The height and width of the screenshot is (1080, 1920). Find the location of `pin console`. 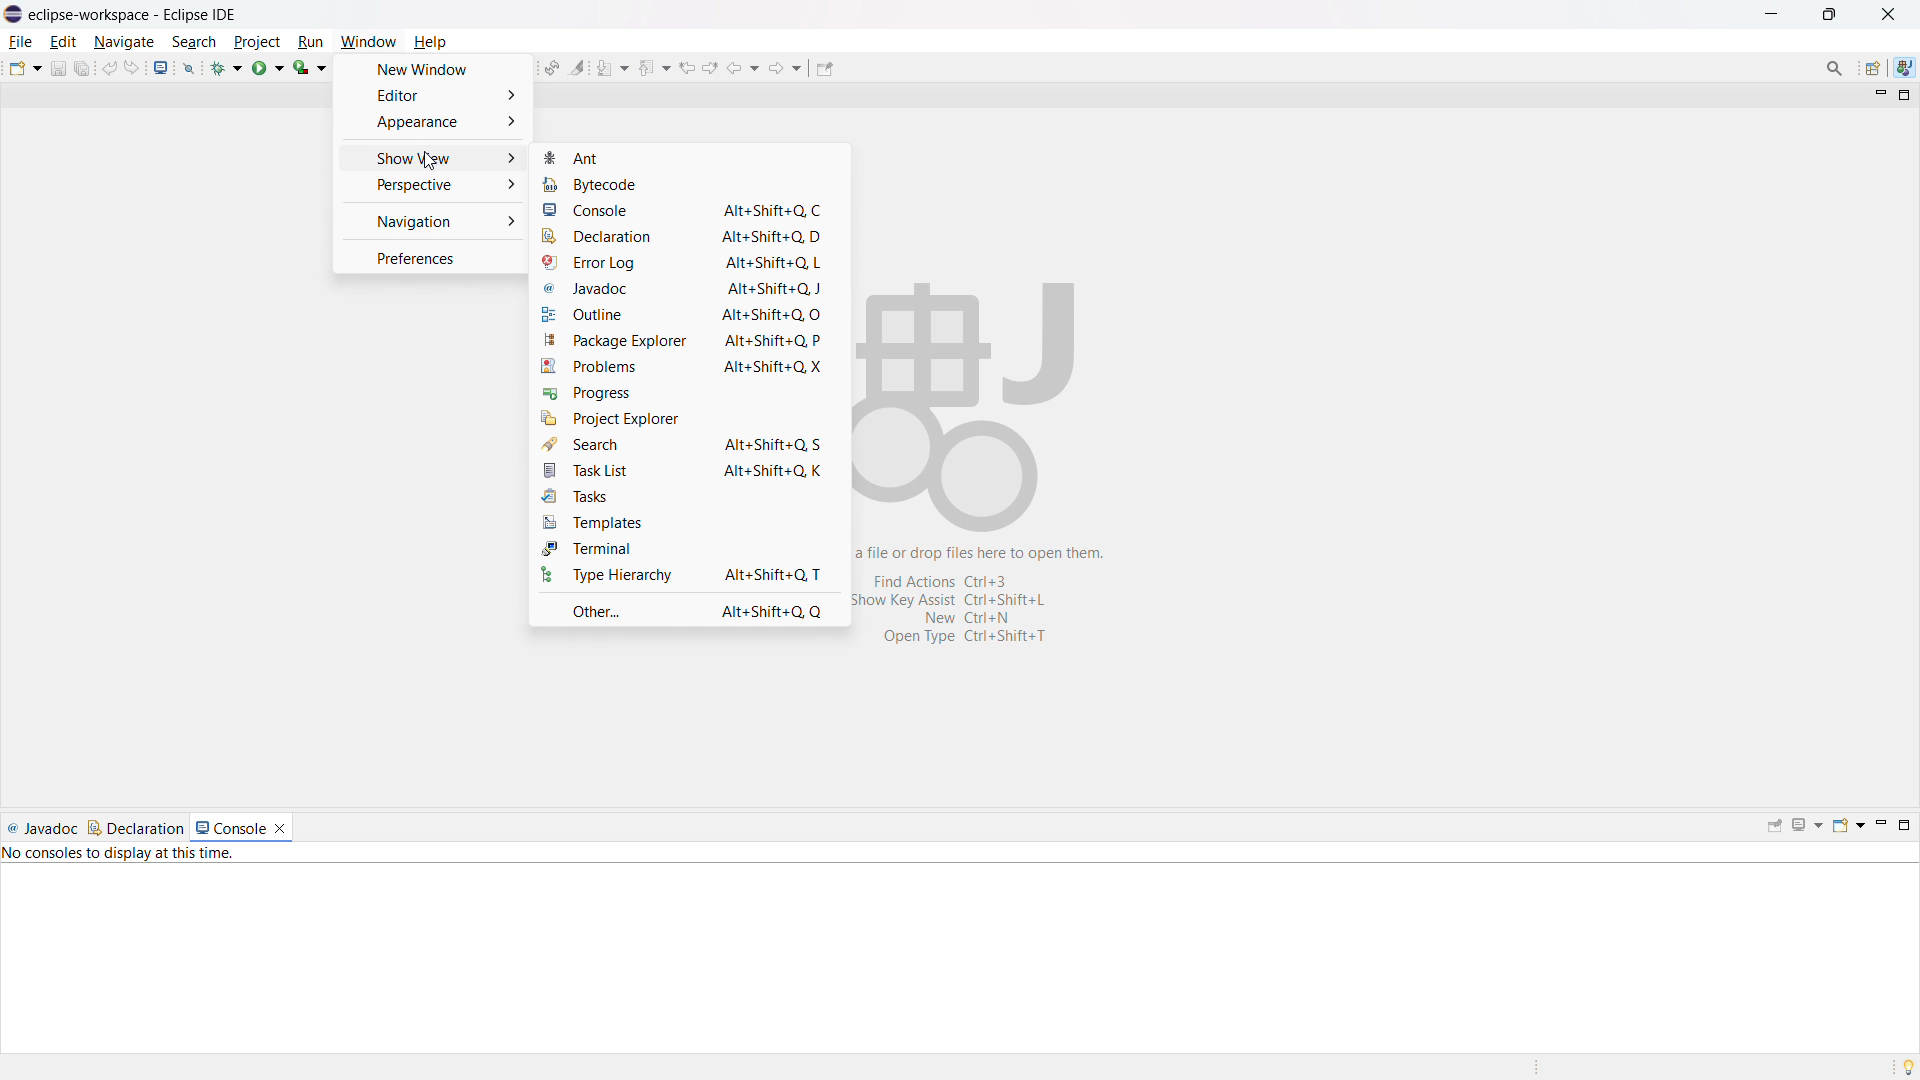

pin console is located at coordinates (1774, 827).